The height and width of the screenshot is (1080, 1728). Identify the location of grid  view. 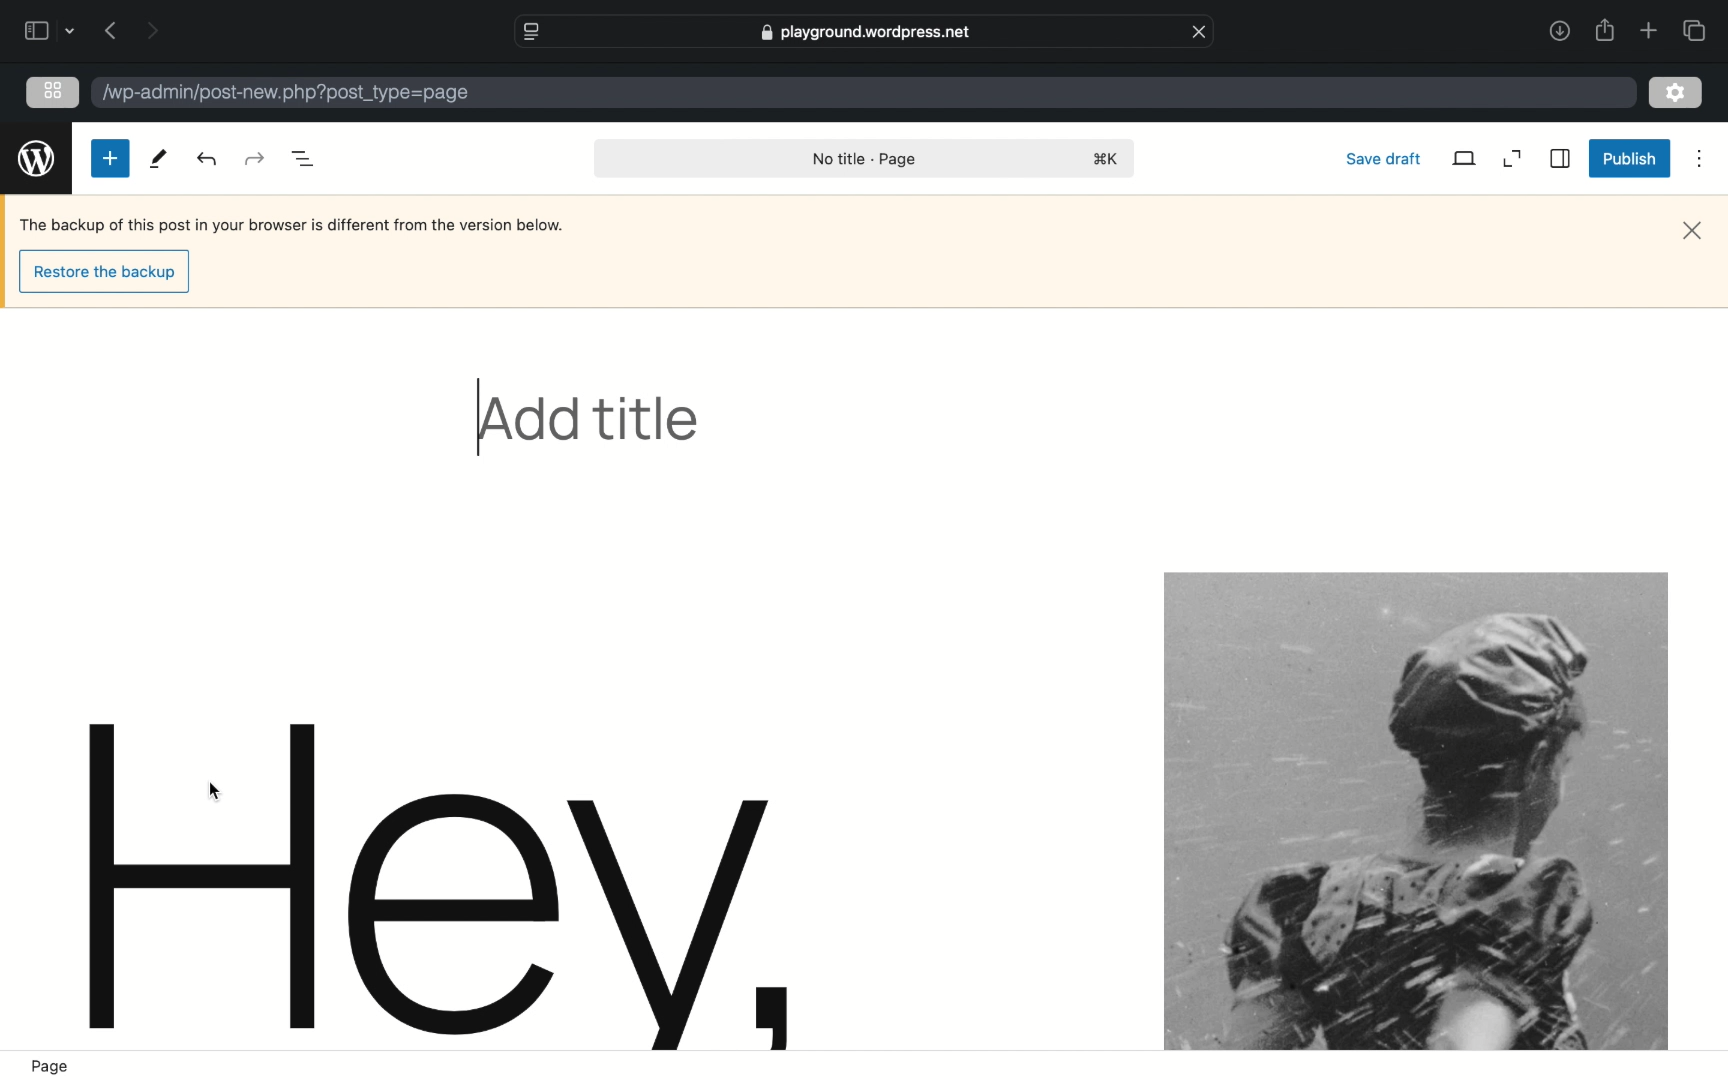
(54, 90).